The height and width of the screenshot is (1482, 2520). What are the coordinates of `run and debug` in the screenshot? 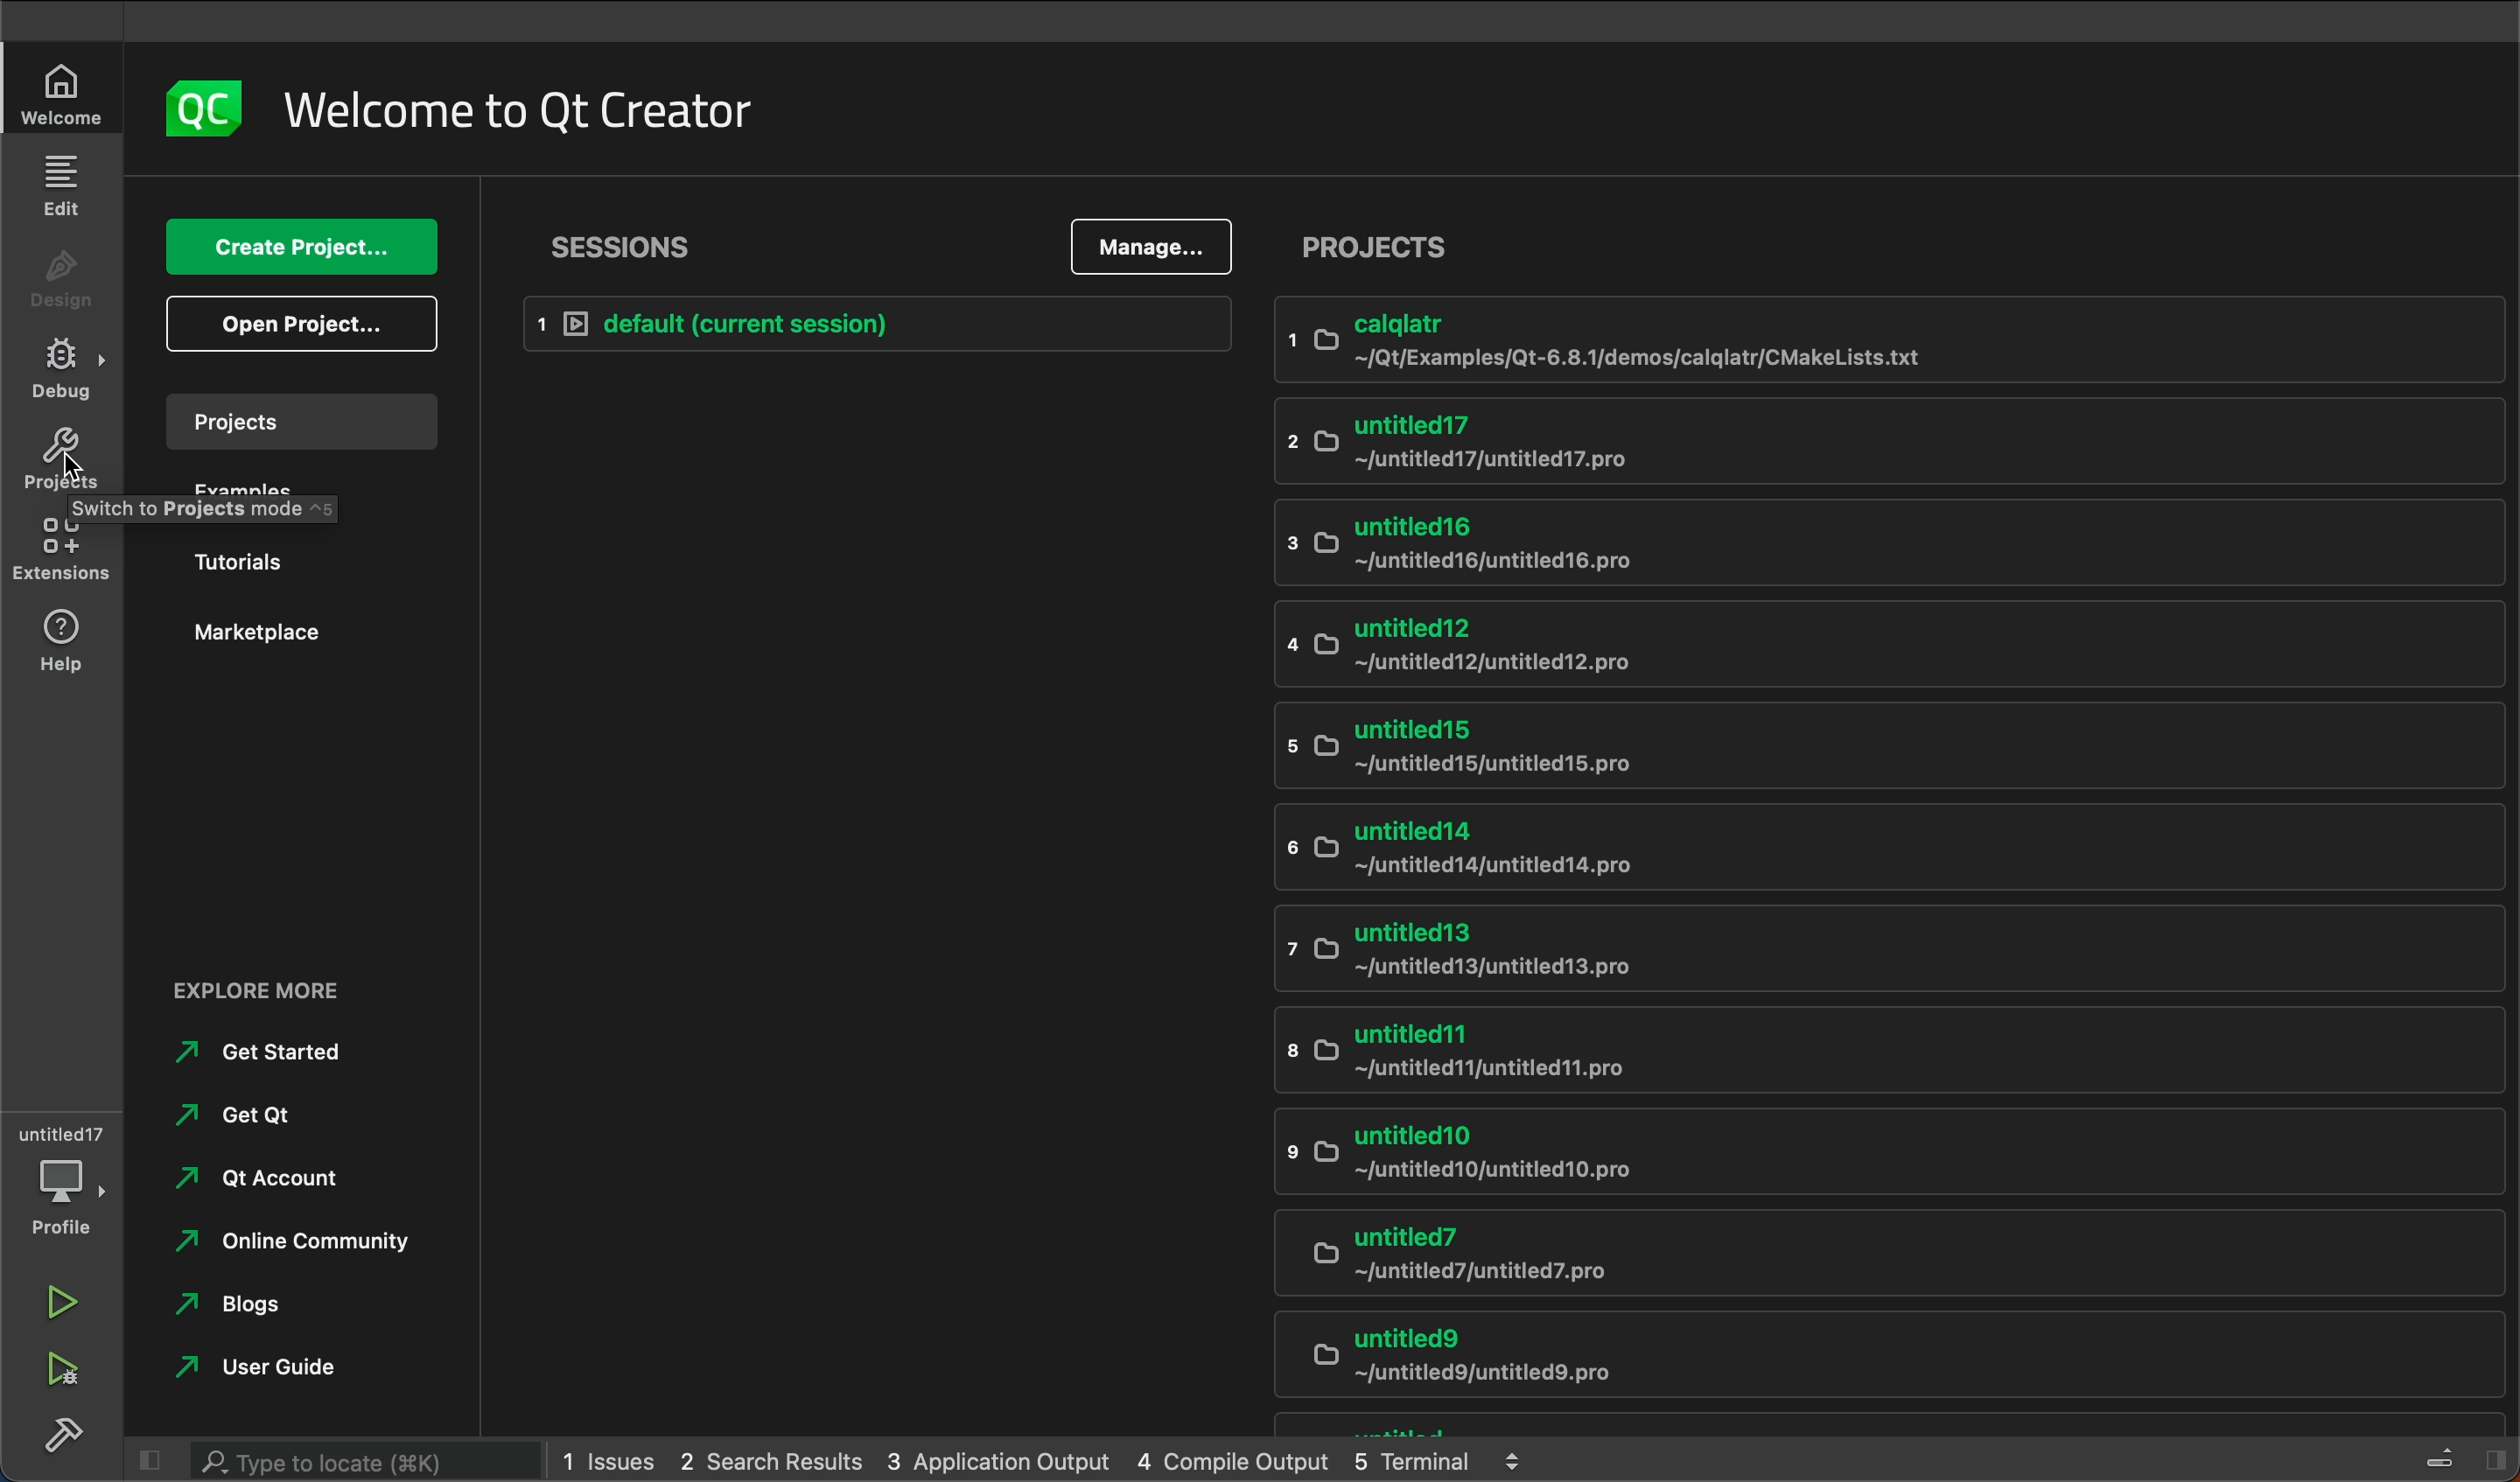 It's located at (64, 1368).